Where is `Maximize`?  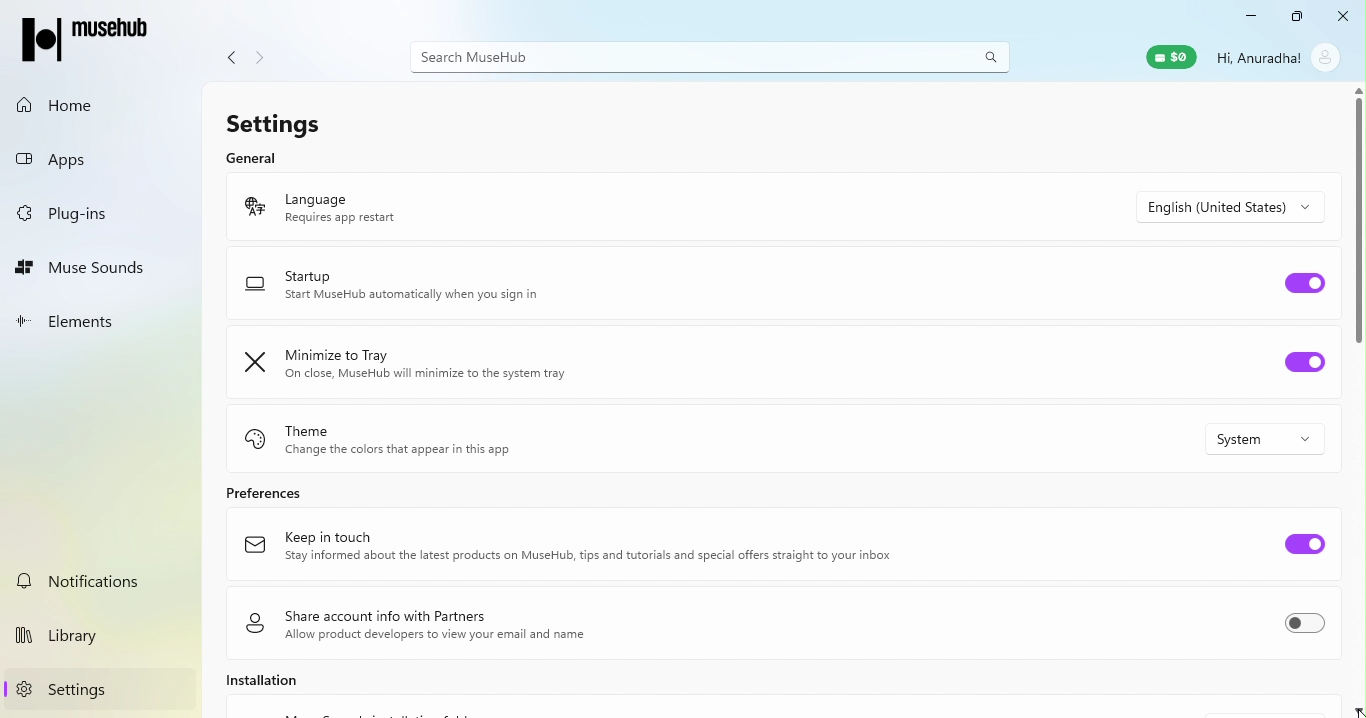 Maximize is located at coordinates (1295, 18).